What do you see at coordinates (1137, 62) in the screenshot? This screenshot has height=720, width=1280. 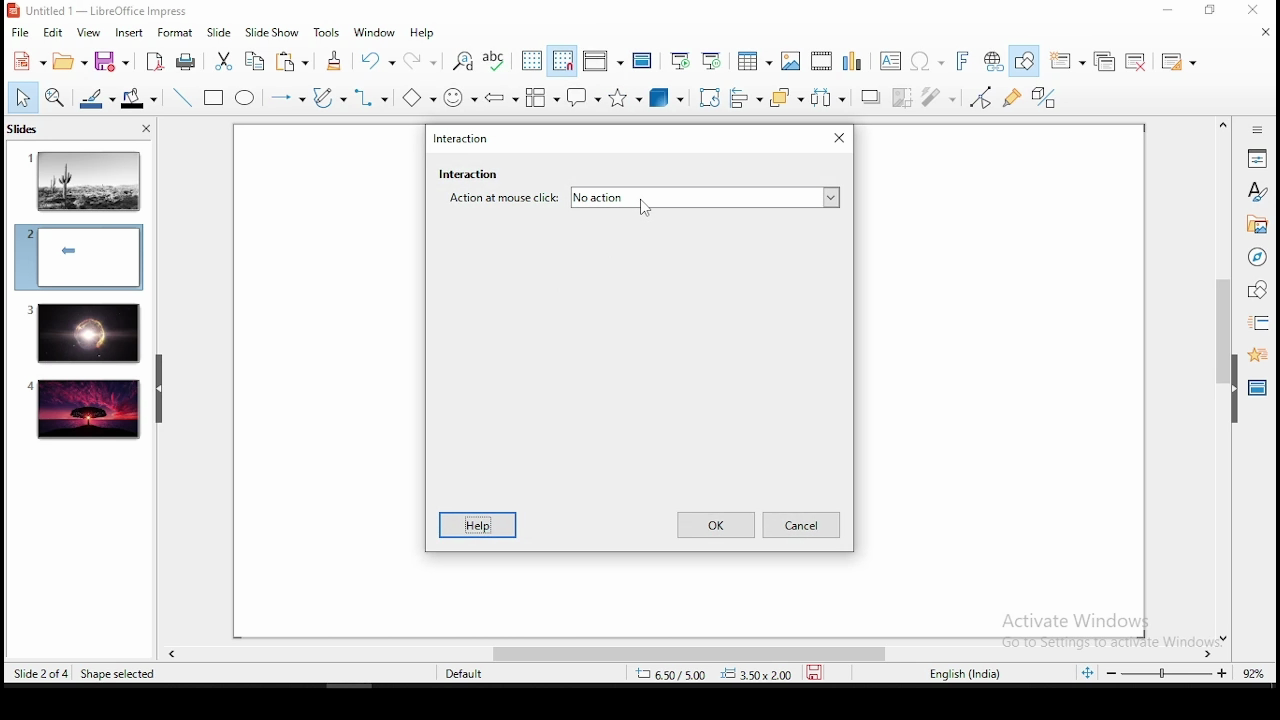 I see `delete slide` at bounding box center [1137, 62].